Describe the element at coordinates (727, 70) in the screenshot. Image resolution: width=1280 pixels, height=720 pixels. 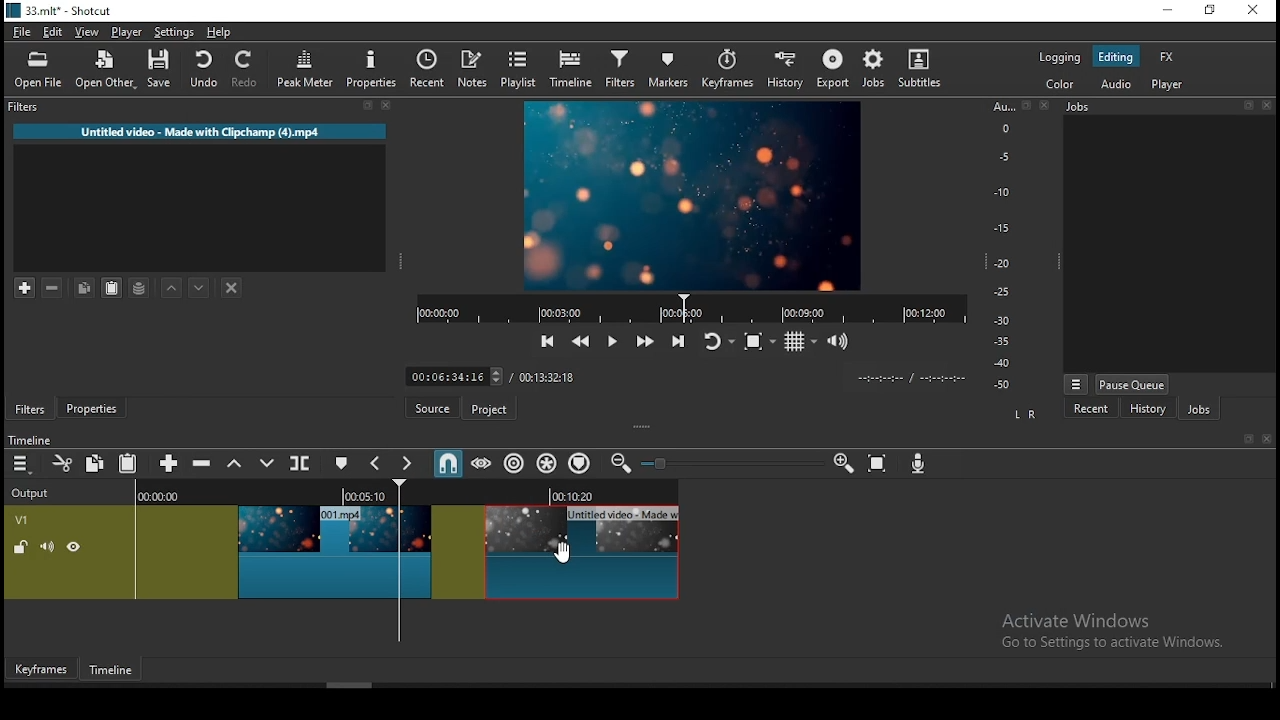
I see `keyframes` at that location.